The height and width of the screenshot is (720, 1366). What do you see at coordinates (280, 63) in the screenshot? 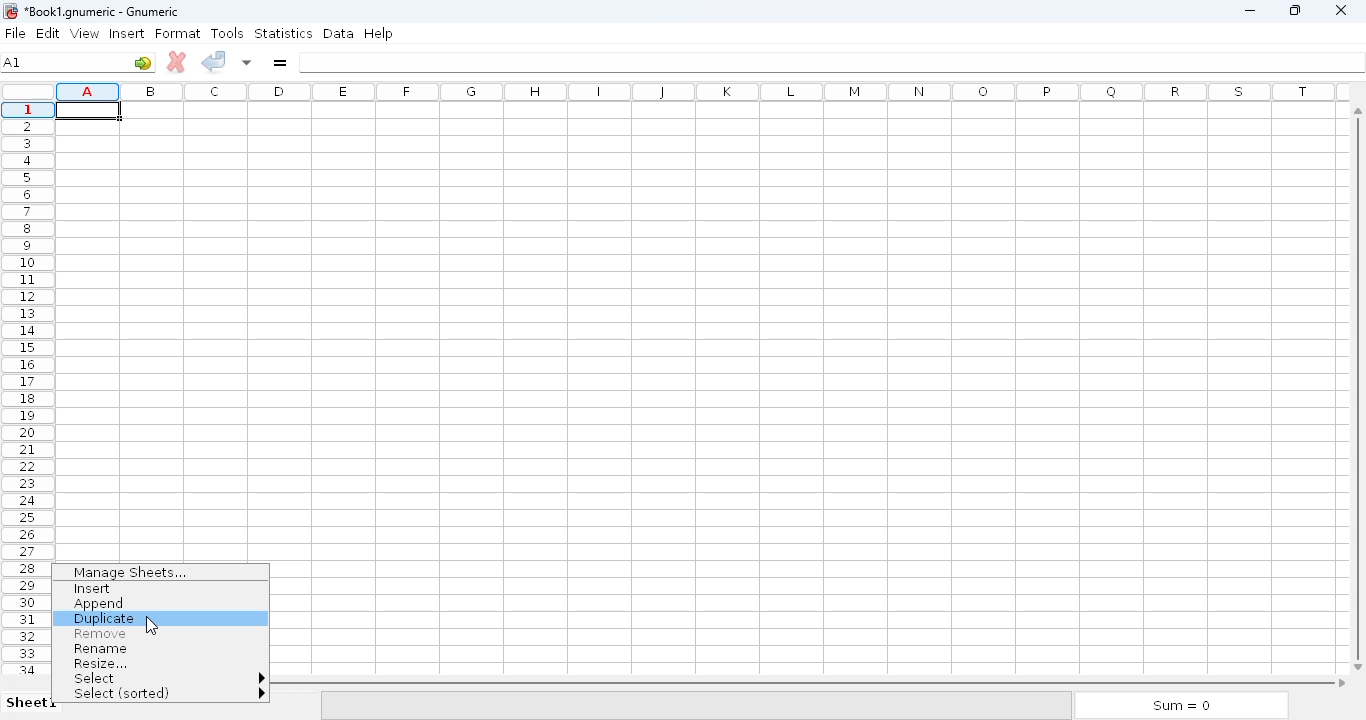
I see `enter formula` at bounding box center [280, 63].